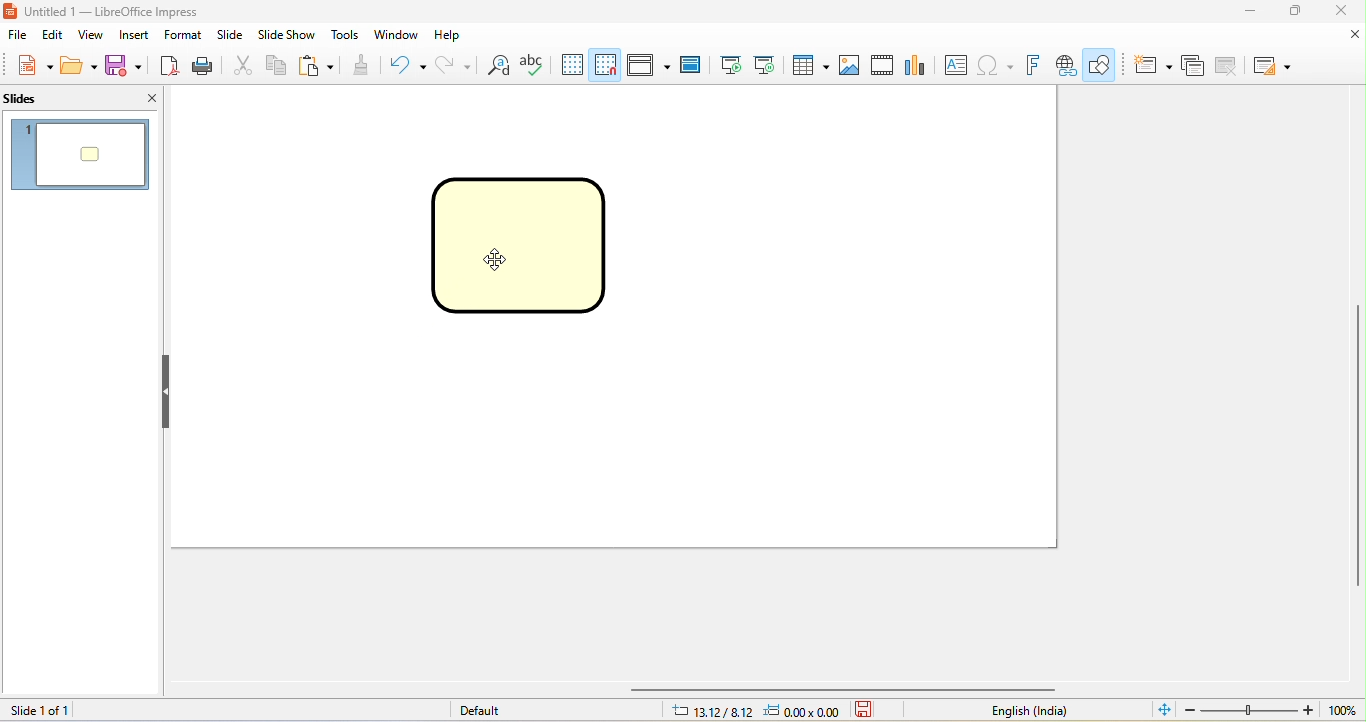 The width and height of the screenshot is (1366, 722). I want to click on export directly as pdf, so click(170, 64).